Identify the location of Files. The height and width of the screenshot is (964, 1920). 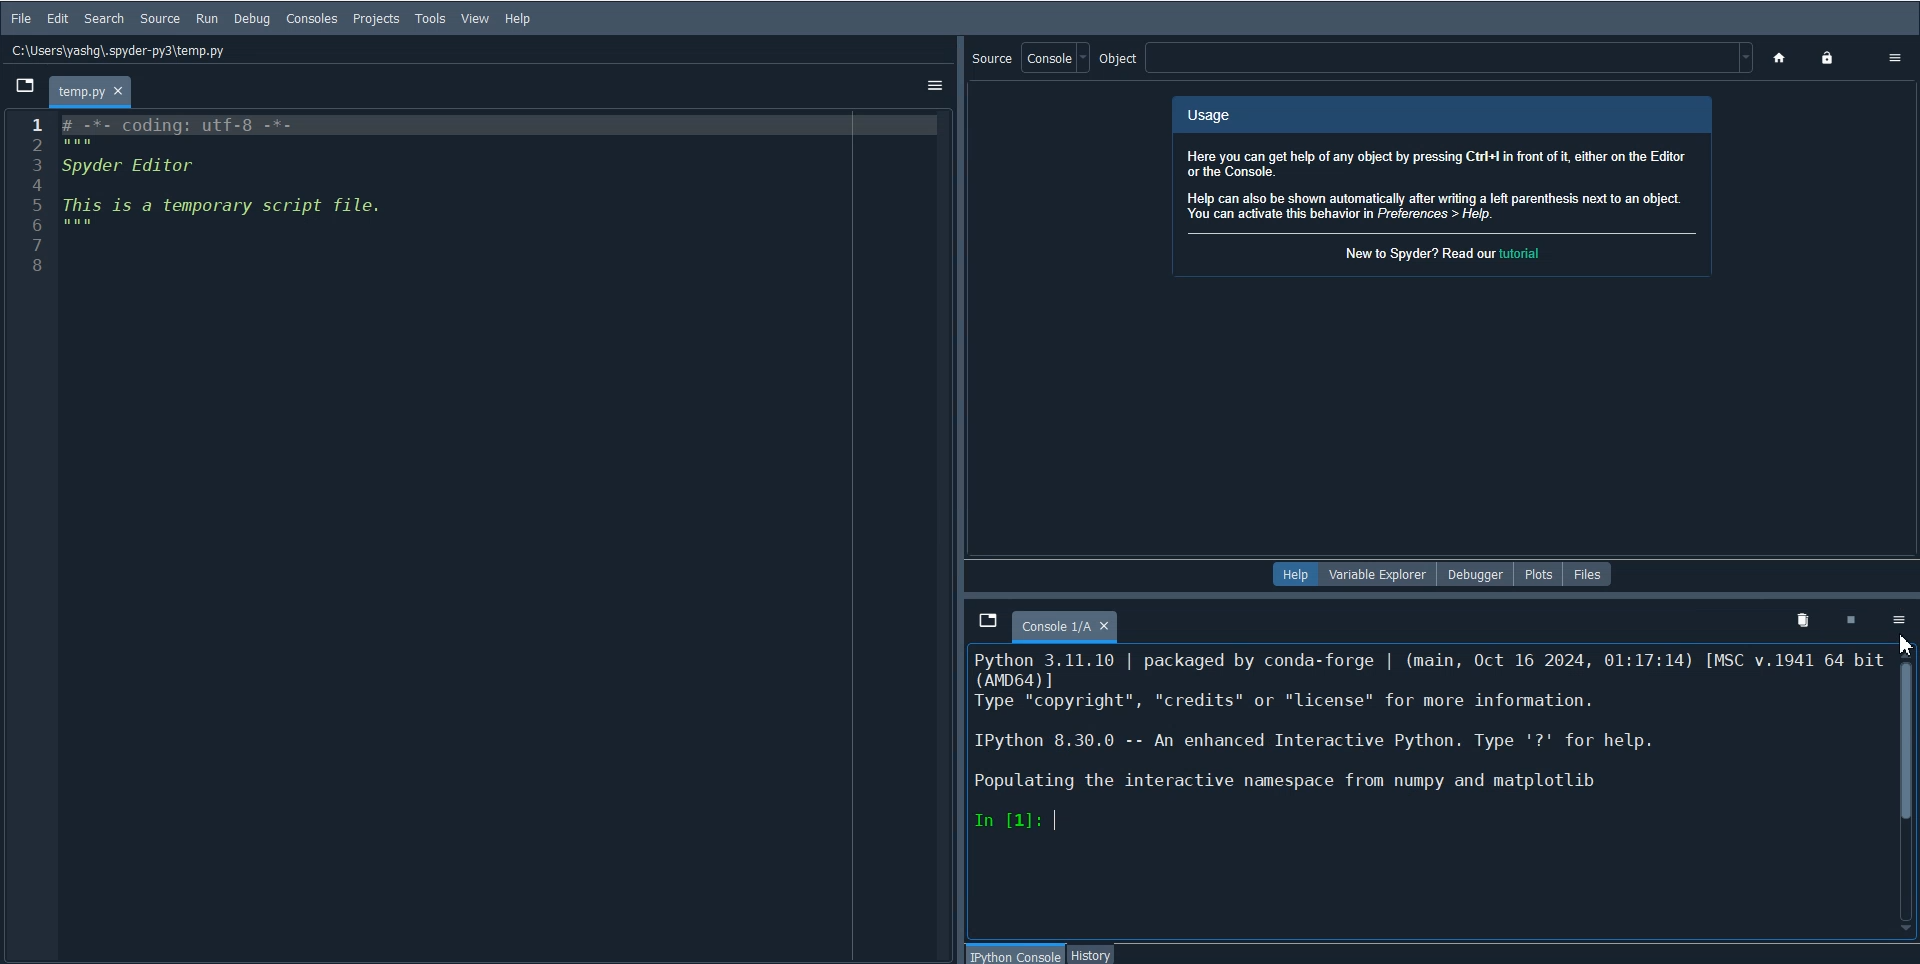
(1588, 574).